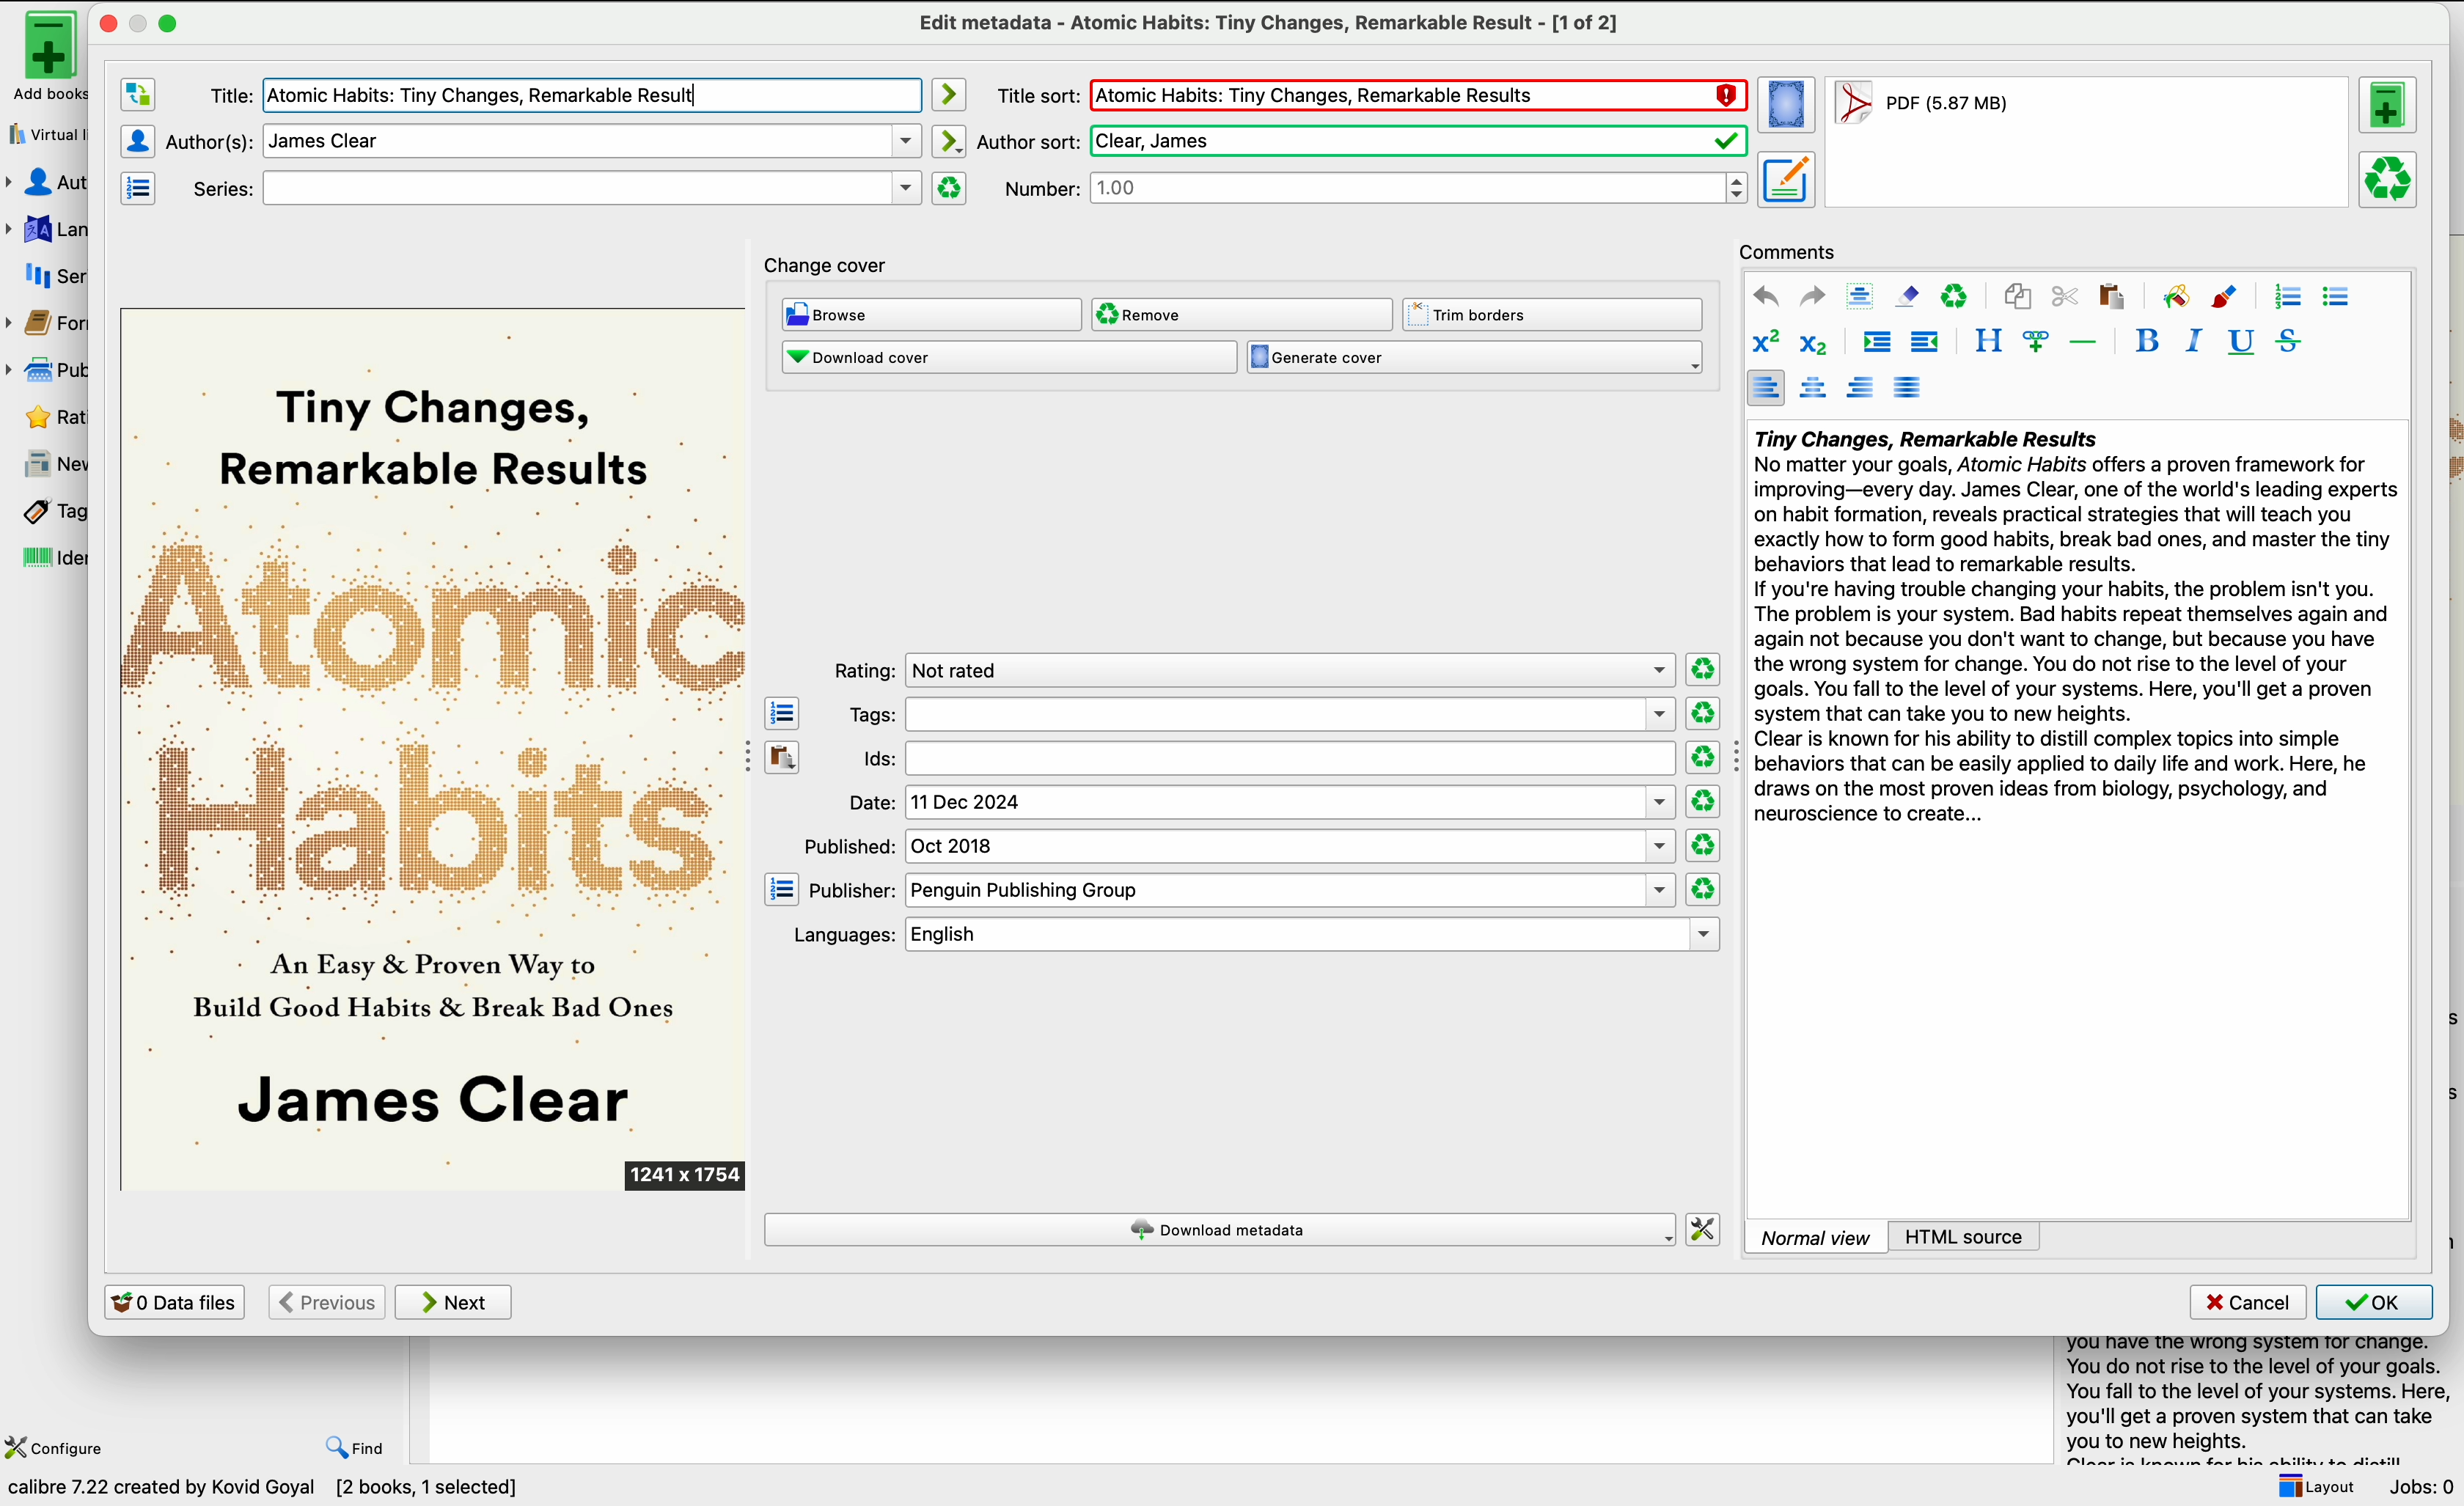 The height and width of the screenshot is (1506, 2464). I want to click on generate cover, so click(1475, 358).